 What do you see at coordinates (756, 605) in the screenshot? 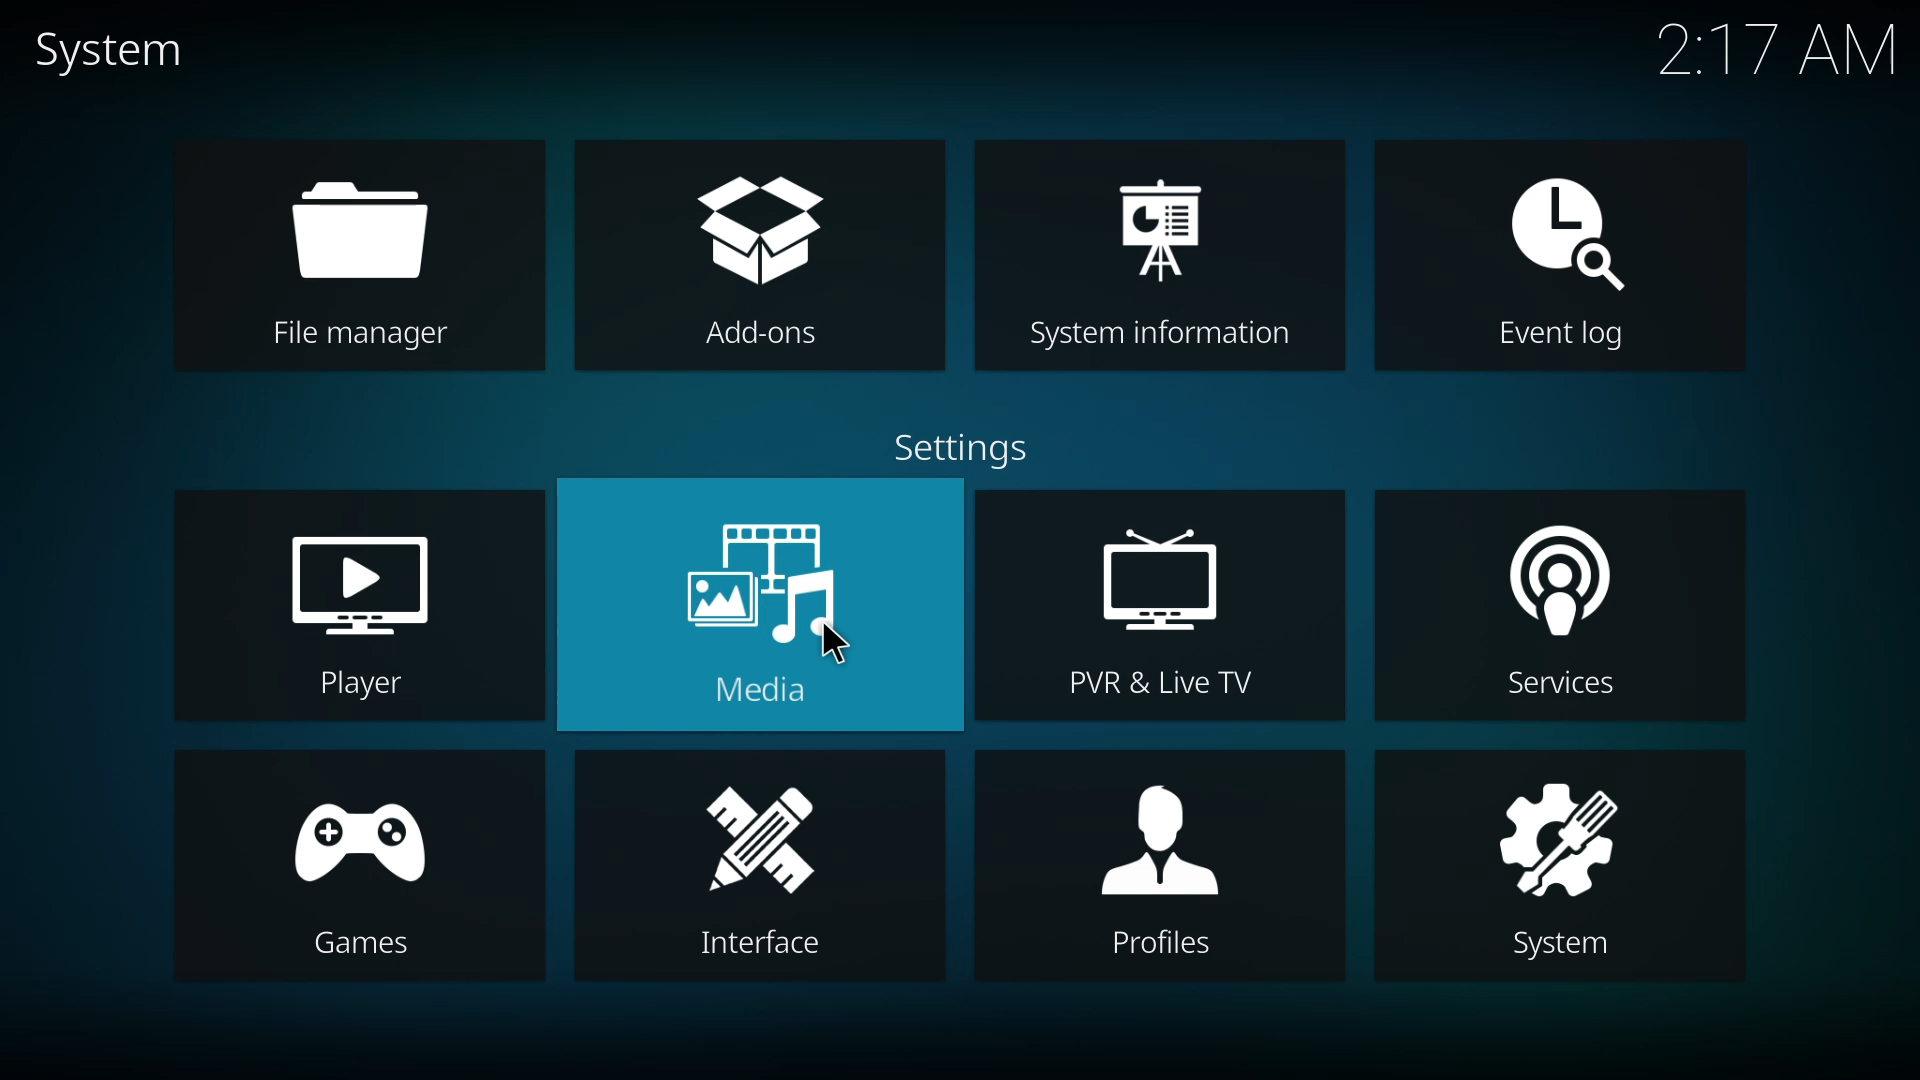
I see `media` at bounding box center [756, 605].